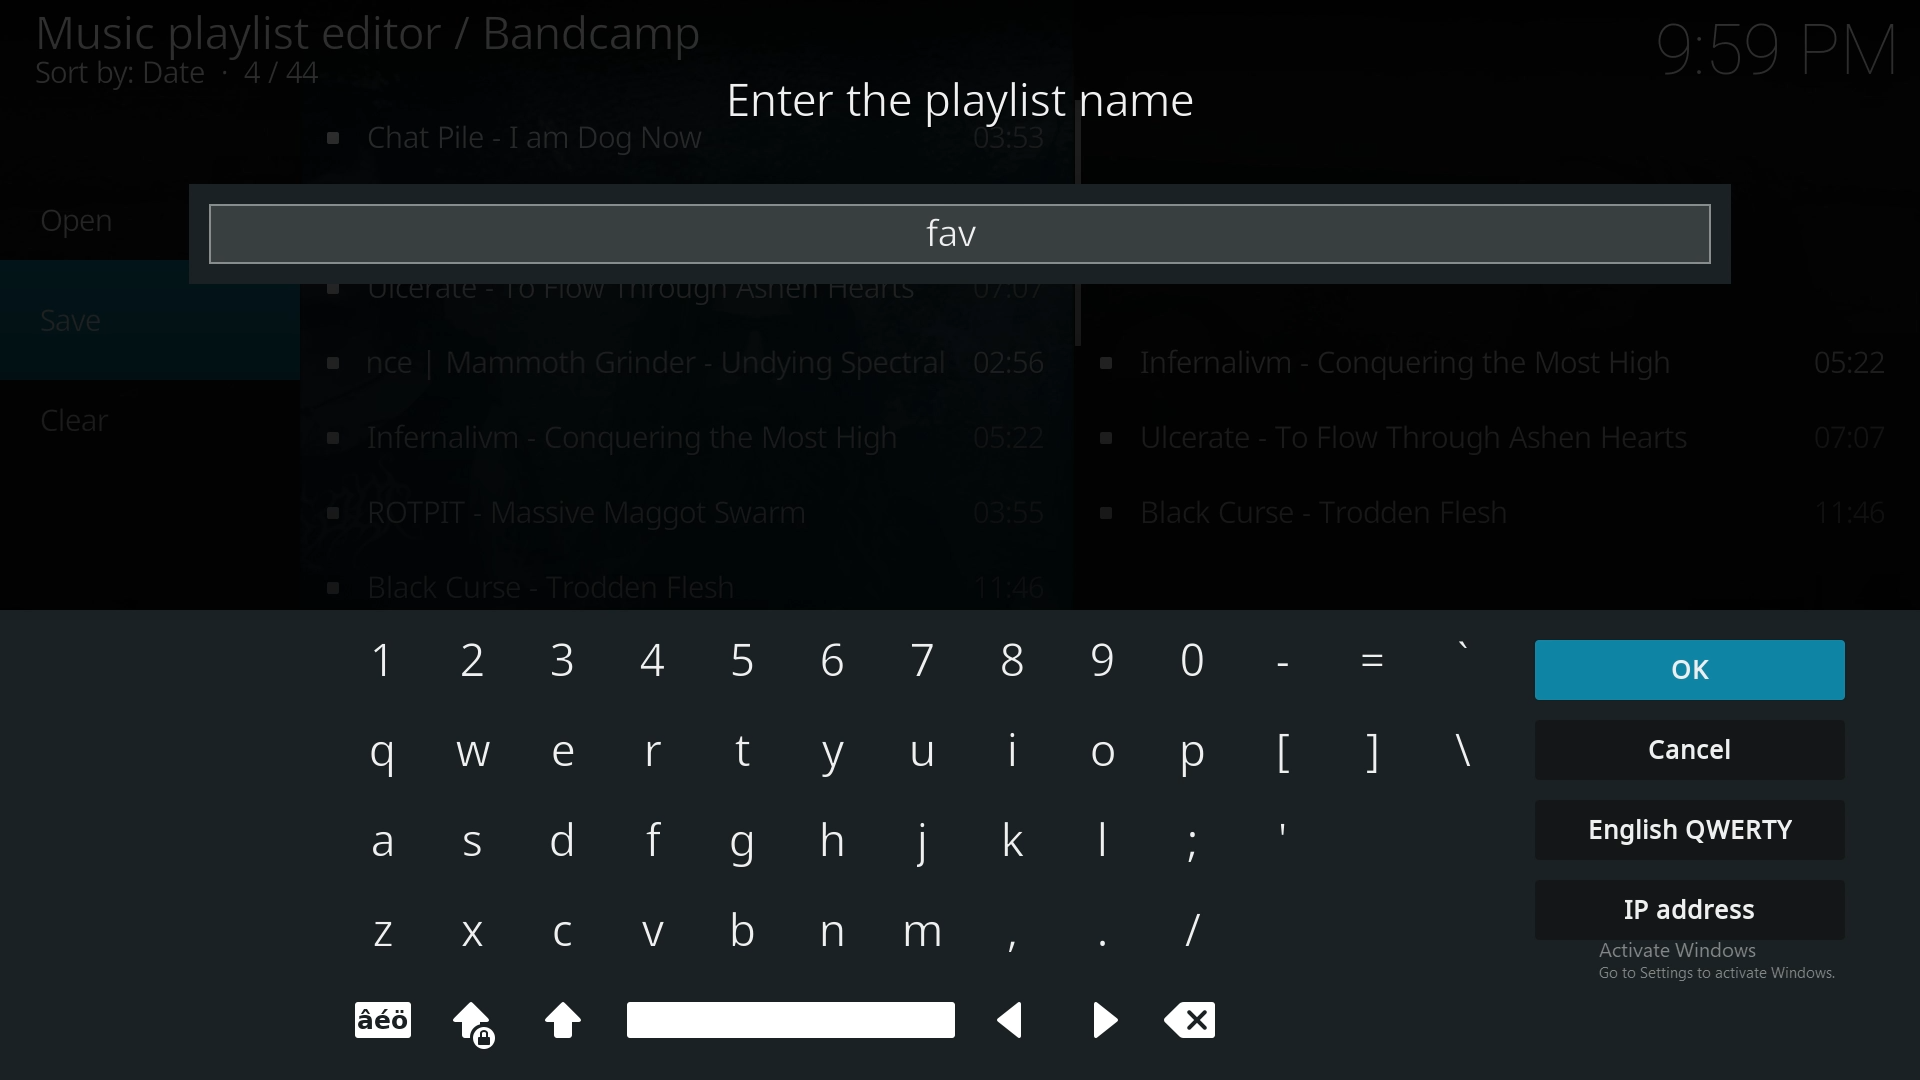 The image size is (1920, 1080). Describe the element at coordinates (972, 97) in the screenshot. I see `enter playlist name` at that location.